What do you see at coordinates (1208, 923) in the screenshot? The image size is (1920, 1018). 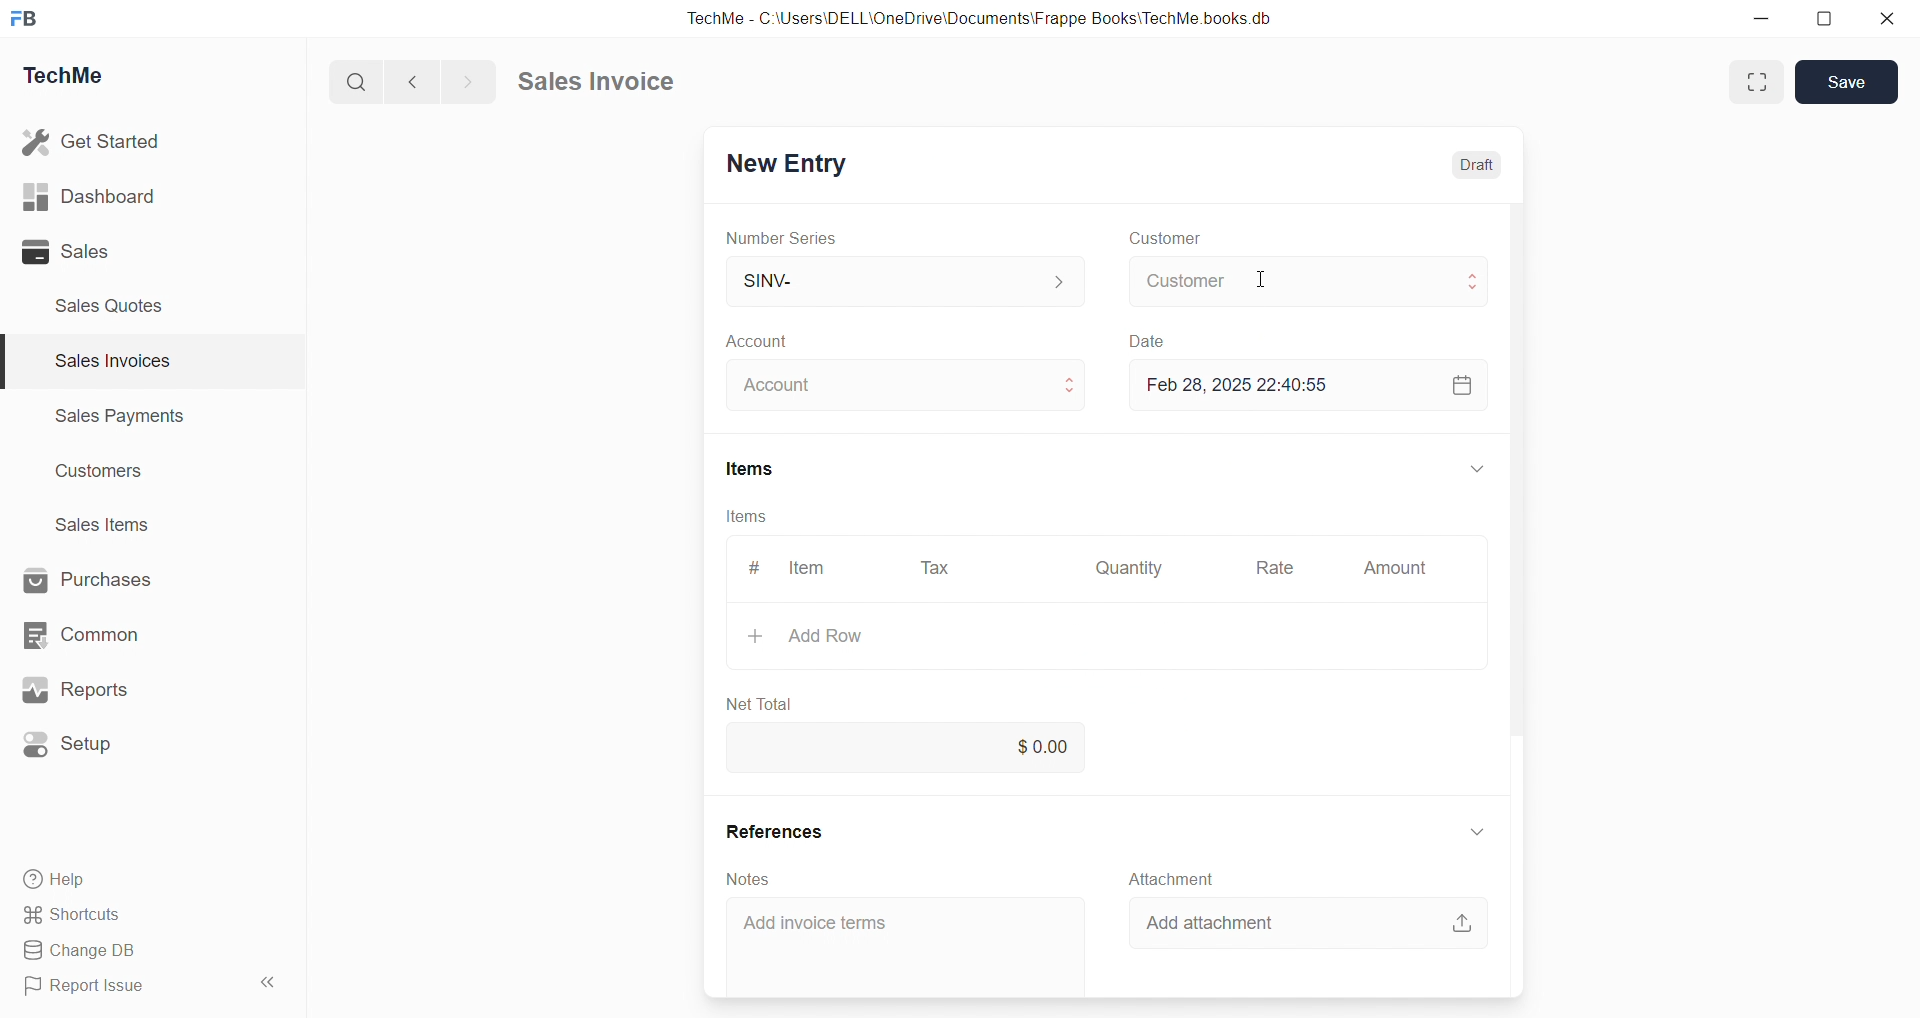 I see `Add attachment` at bounding box center [1208, 923].